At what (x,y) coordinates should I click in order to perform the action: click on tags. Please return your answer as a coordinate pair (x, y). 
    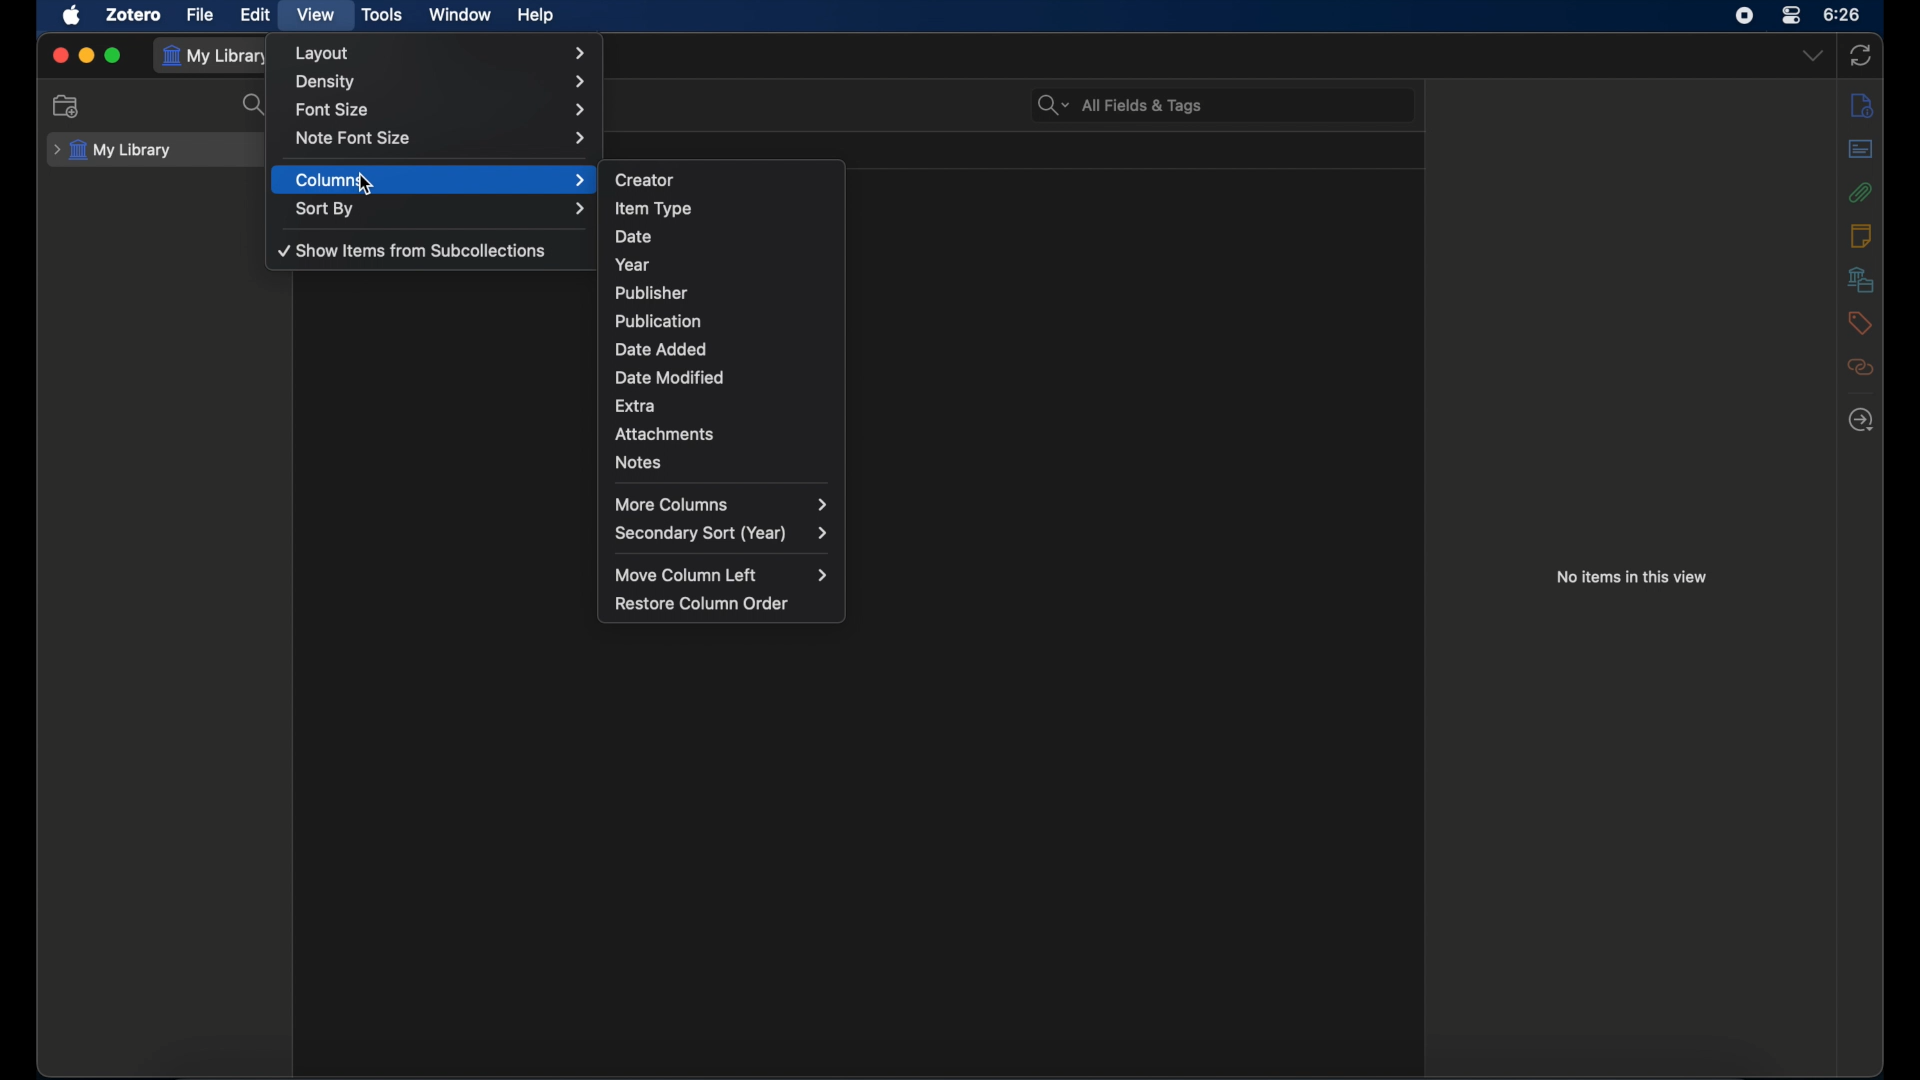
    Looking at the image, I should click on (1860, 323).